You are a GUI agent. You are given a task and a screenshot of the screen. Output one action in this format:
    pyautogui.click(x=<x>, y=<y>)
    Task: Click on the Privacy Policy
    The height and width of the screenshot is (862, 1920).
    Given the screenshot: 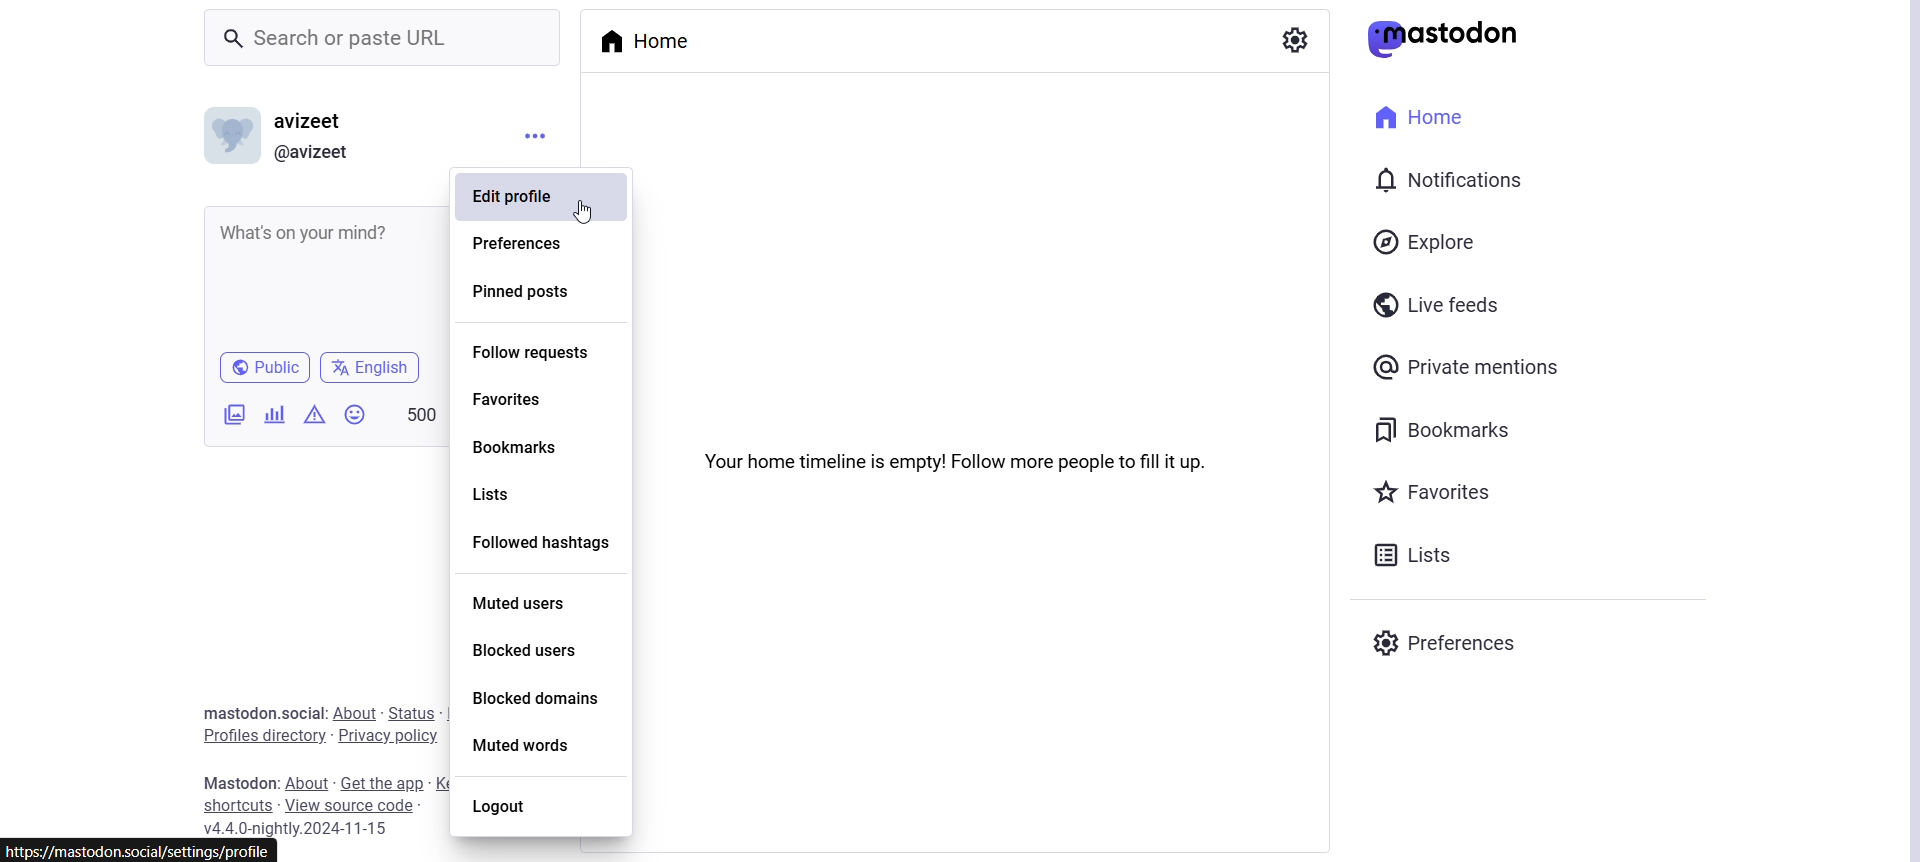 What is the action you would take?
    pyautogui.click(x=389, y=735)
    